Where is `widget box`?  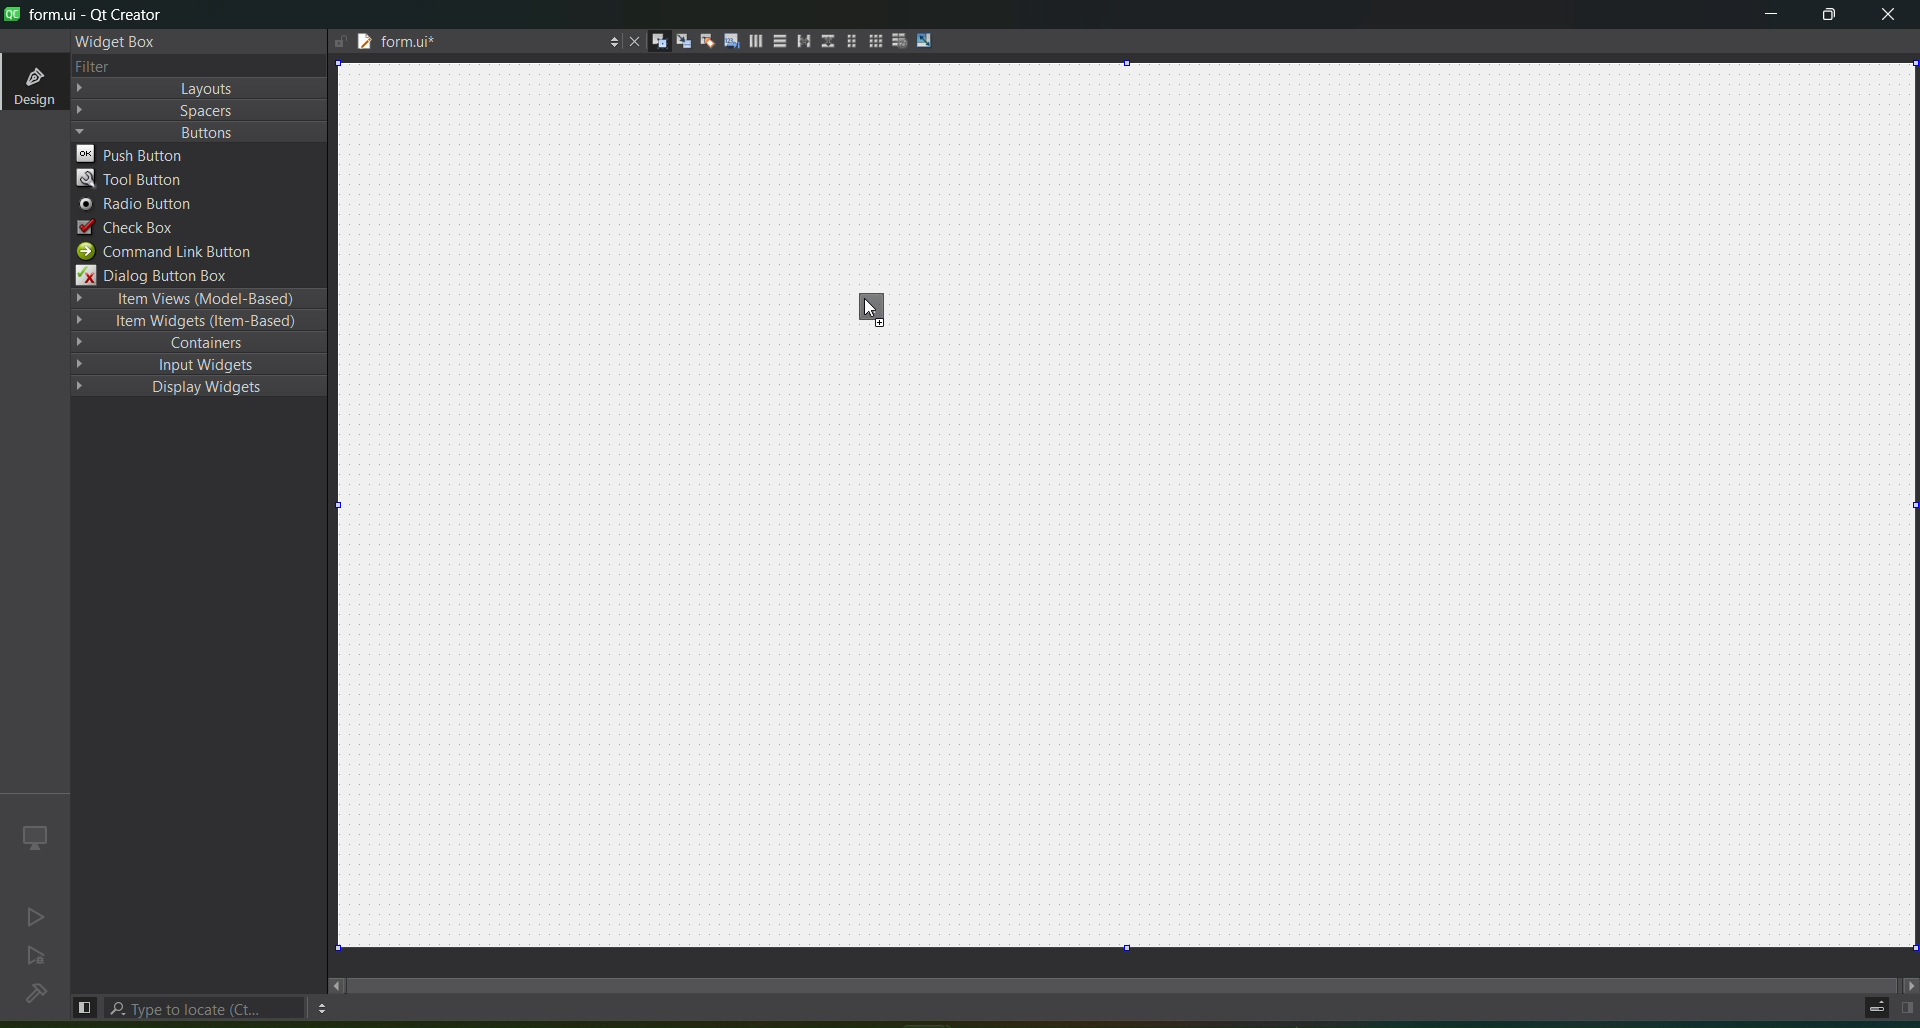 widget box is located at coordinates (121, 44).